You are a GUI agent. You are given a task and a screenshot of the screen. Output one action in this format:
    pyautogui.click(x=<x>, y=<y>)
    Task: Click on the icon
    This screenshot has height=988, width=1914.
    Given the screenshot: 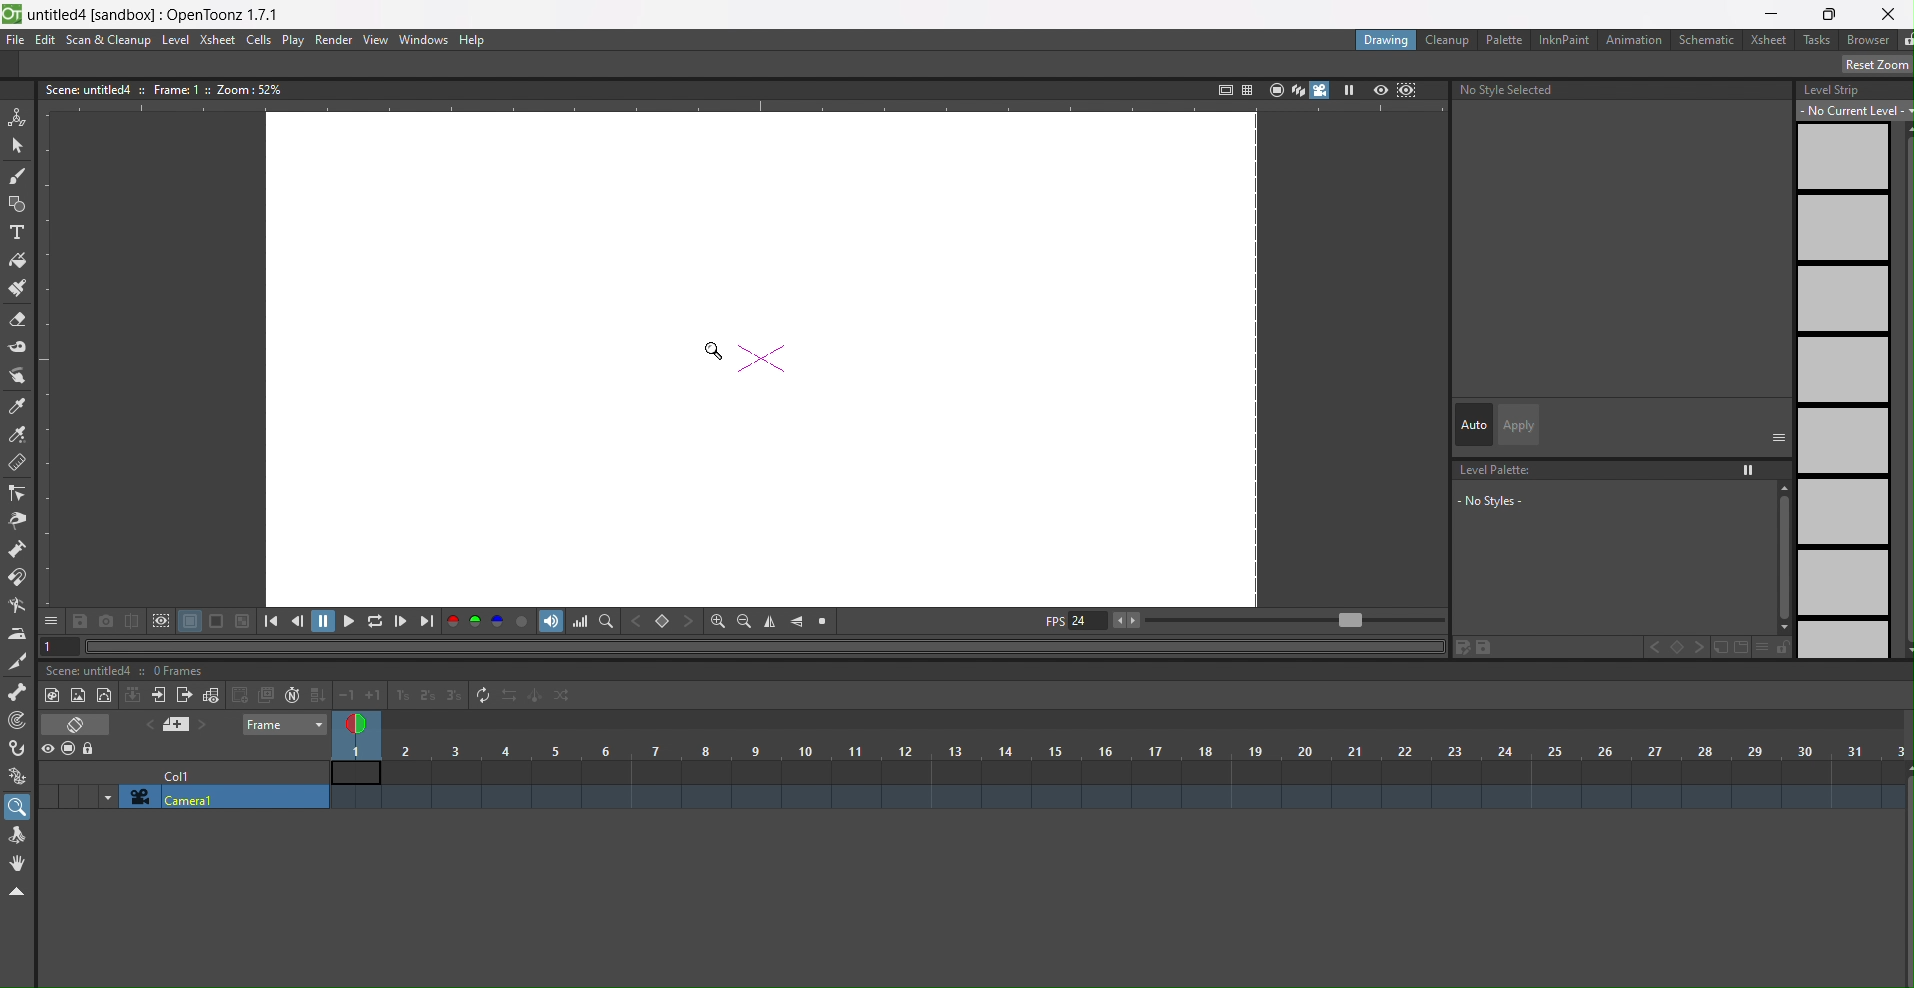 What is the action you would take?
    pyautogui.click(x=163, y=622)
    